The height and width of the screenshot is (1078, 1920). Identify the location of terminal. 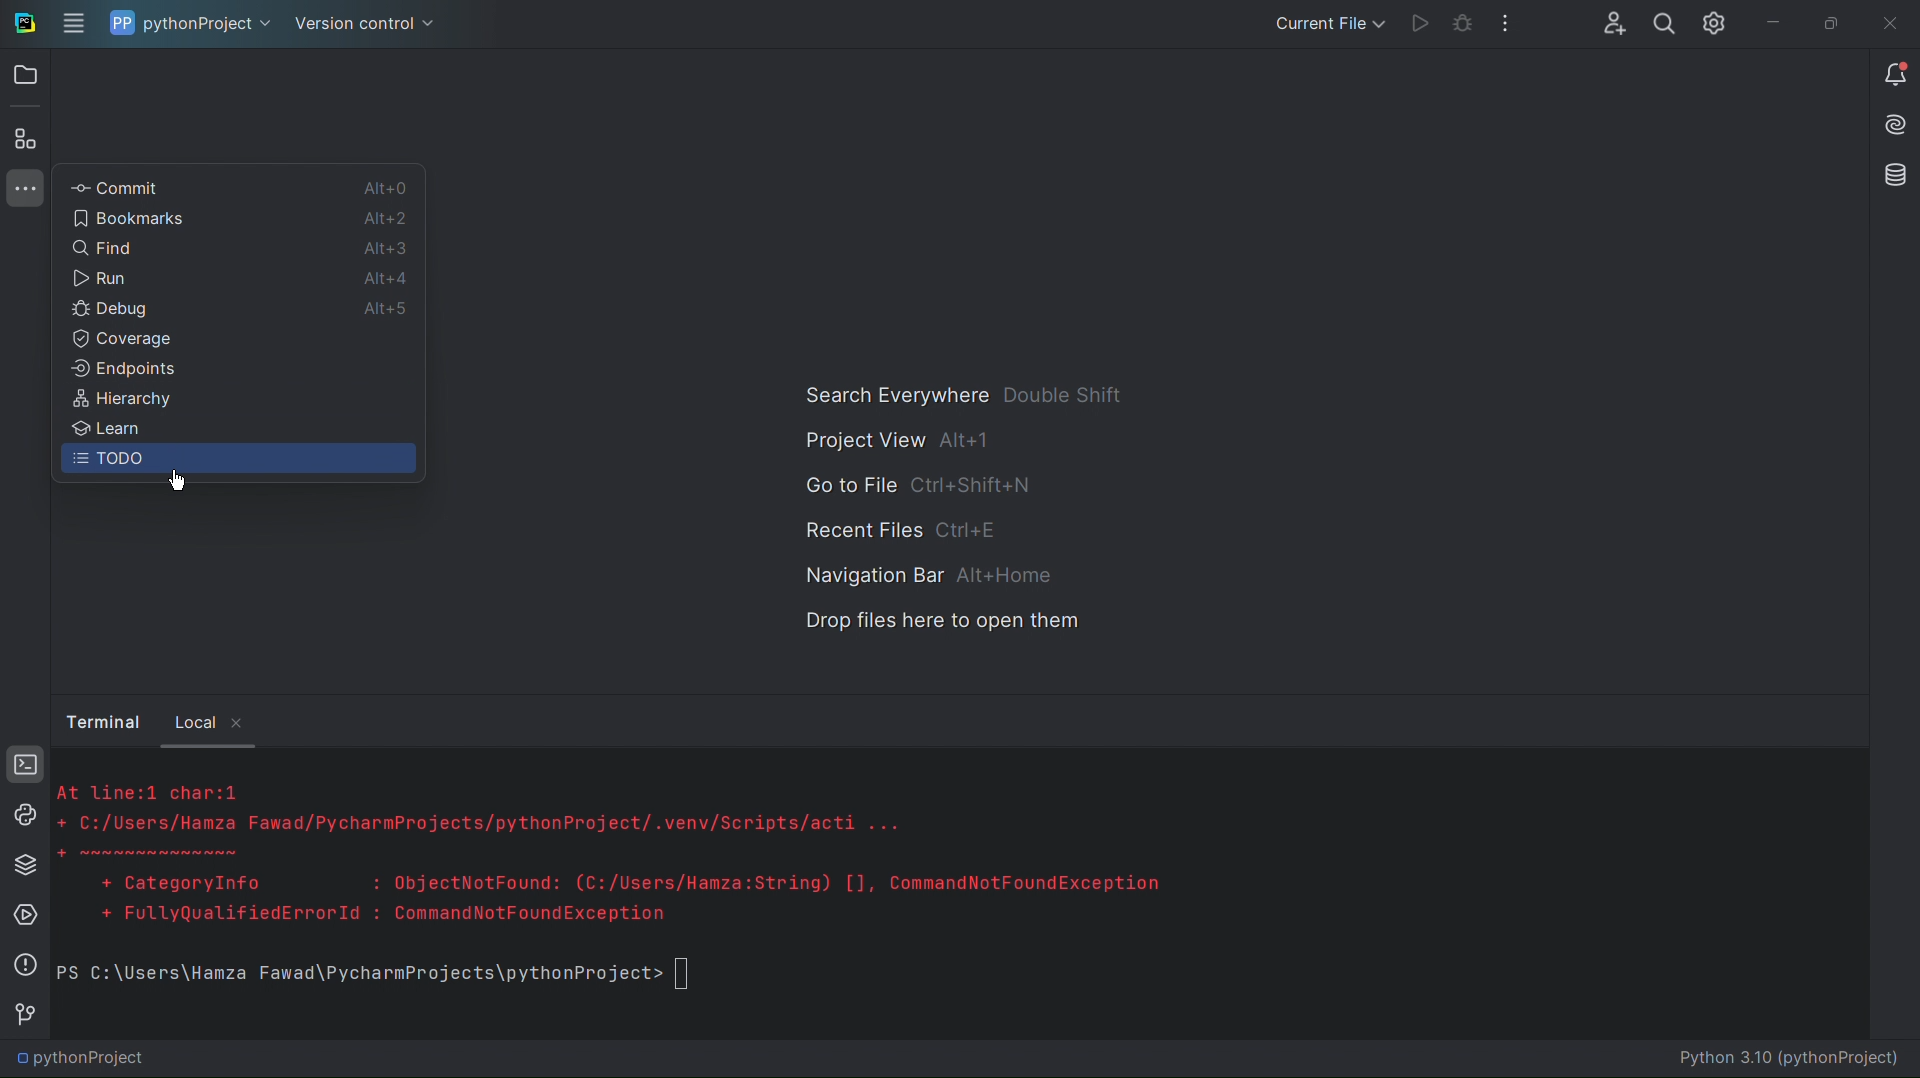
(104, 720).